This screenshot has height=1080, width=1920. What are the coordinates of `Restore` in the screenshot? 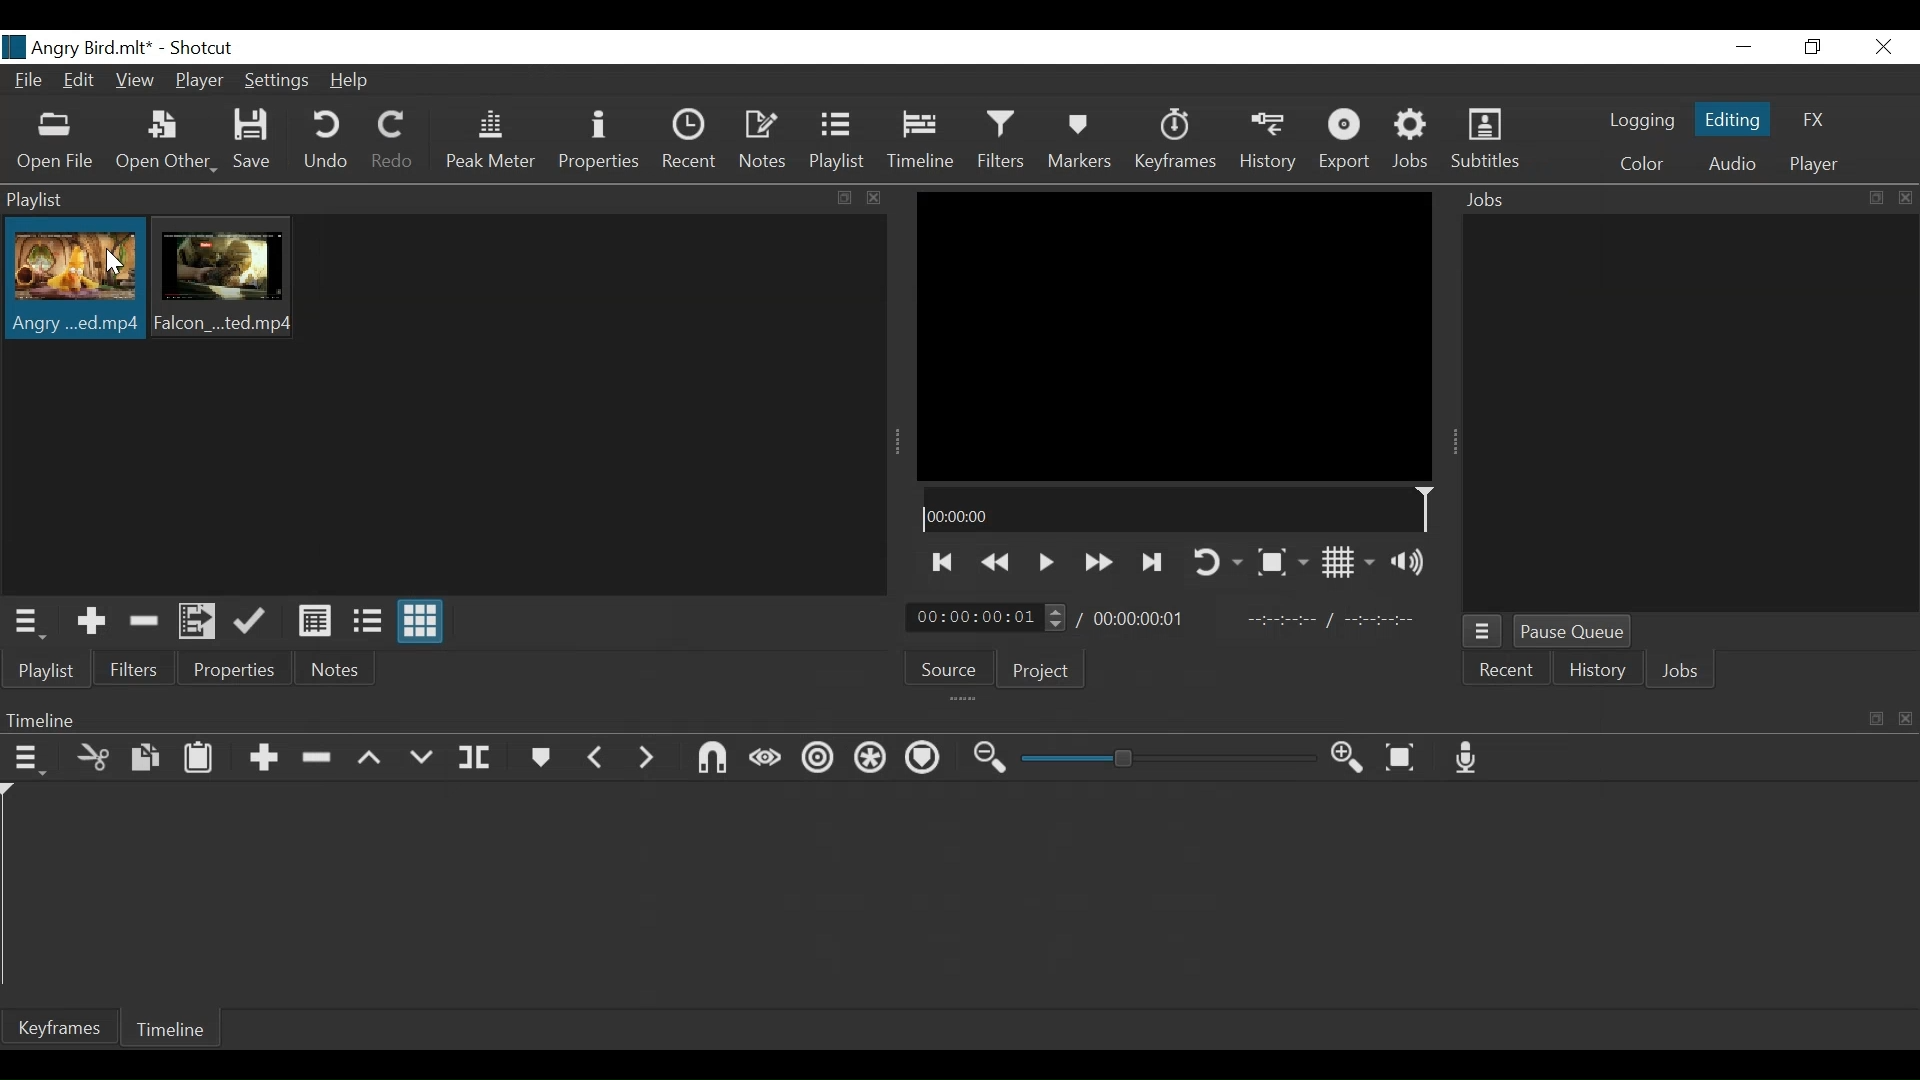 It's located at (1810, 46).